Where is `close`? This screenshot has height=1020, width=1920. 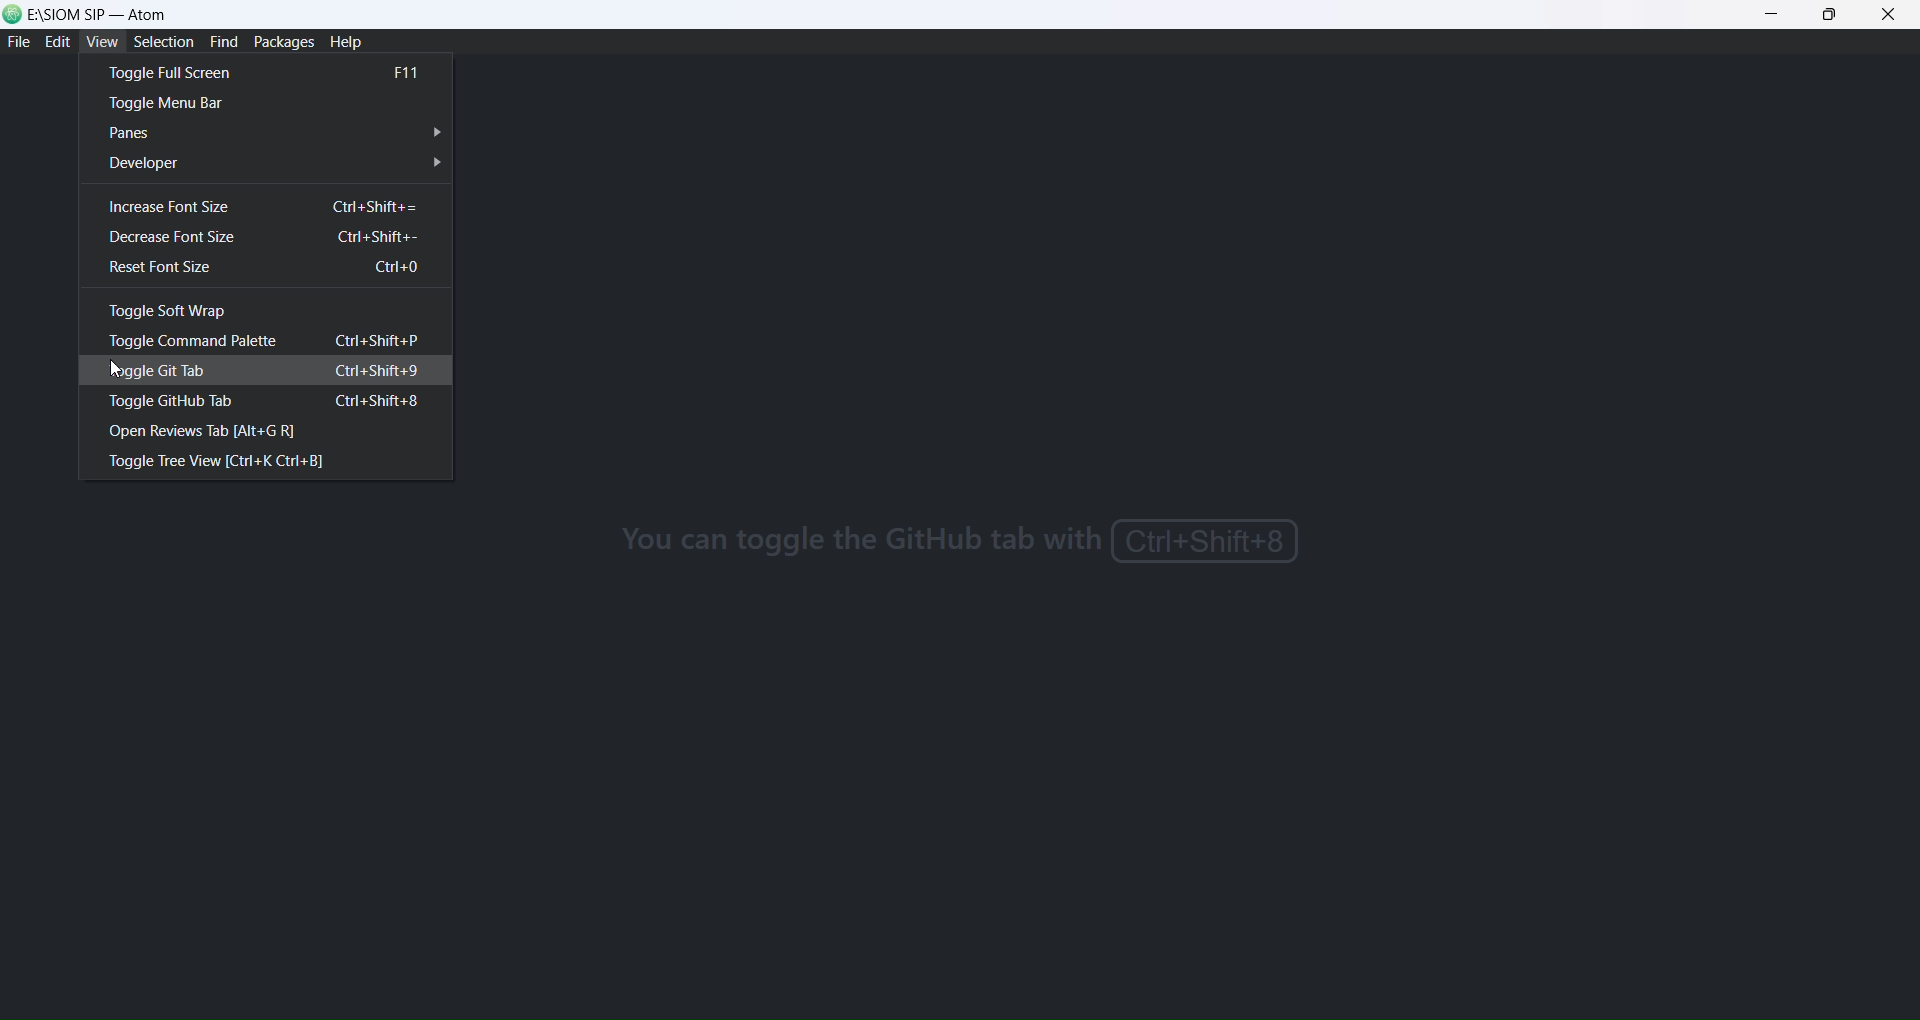 close is located at coordinates (1893, 15).